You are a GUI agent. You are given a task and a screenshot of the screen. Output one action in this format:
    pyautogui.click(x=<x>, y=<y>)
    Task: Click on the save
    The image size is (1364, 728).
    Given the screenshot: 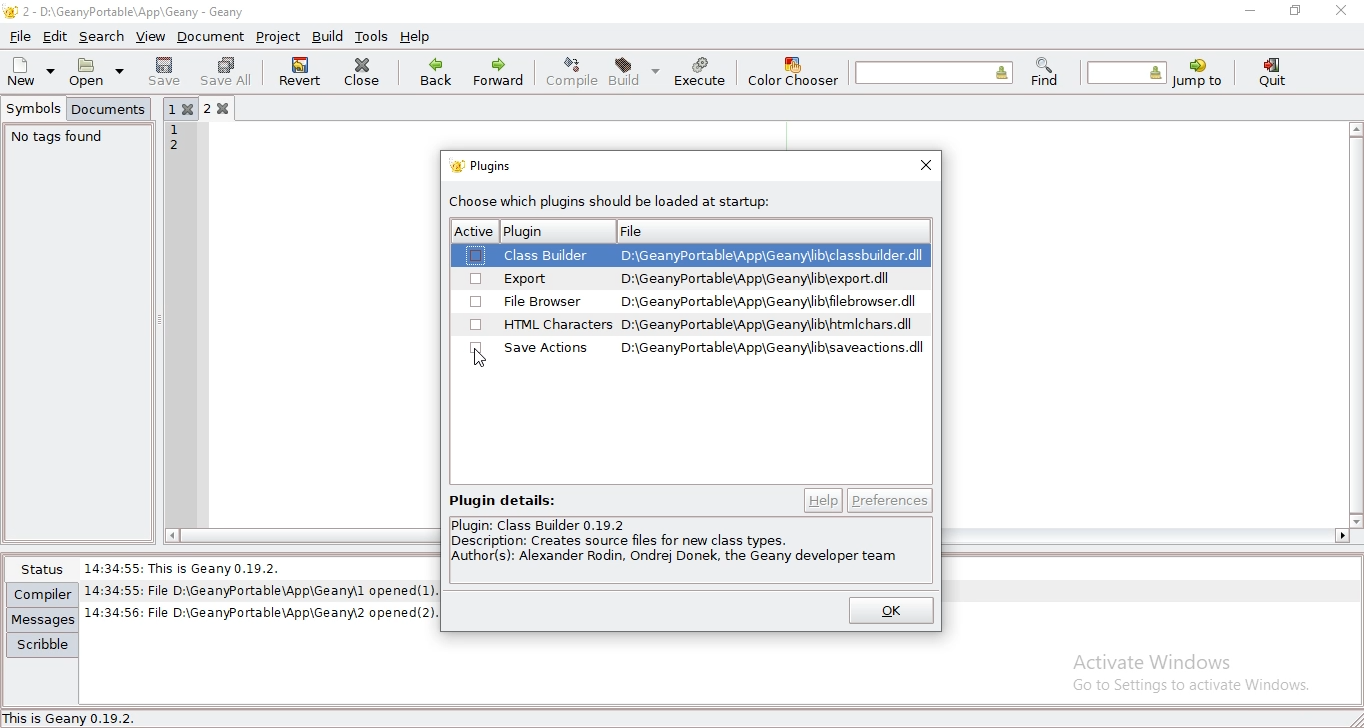 What is the action you would take?
    pyautogui.click(x=166, y=71)
    